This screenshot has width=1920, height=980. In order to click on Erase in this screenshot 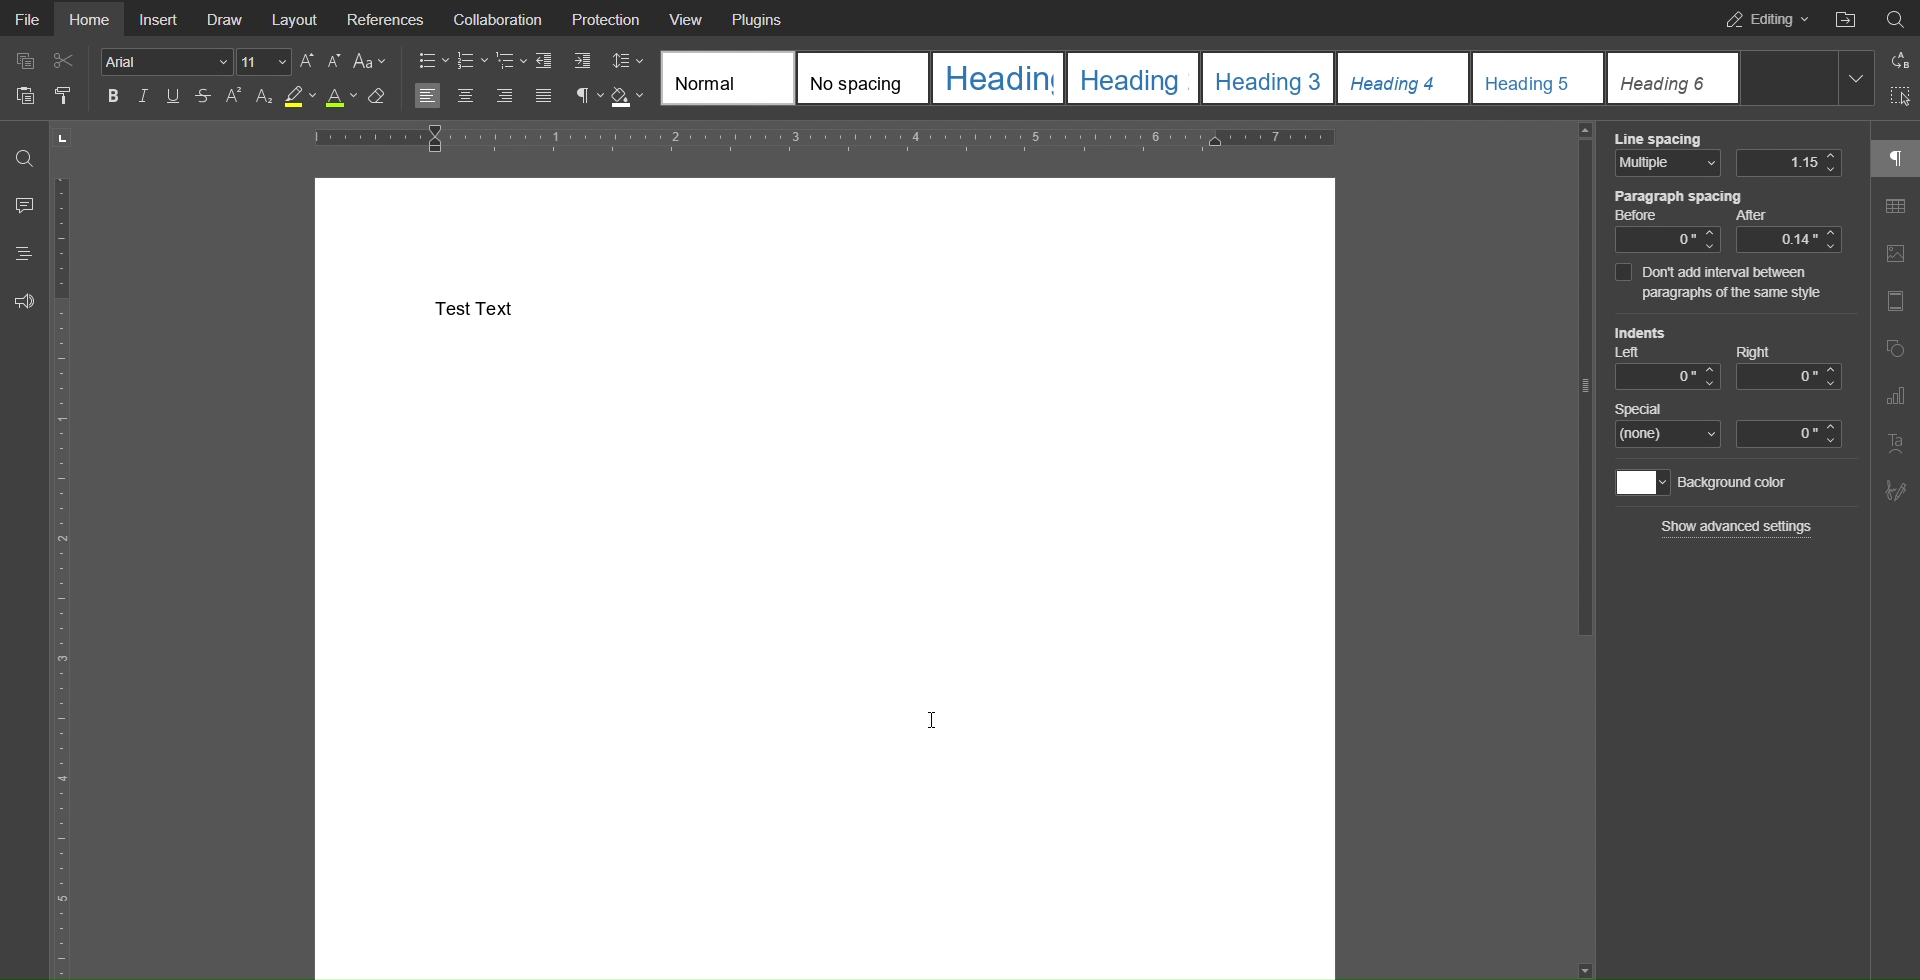, I will do `click(377, 98)`.